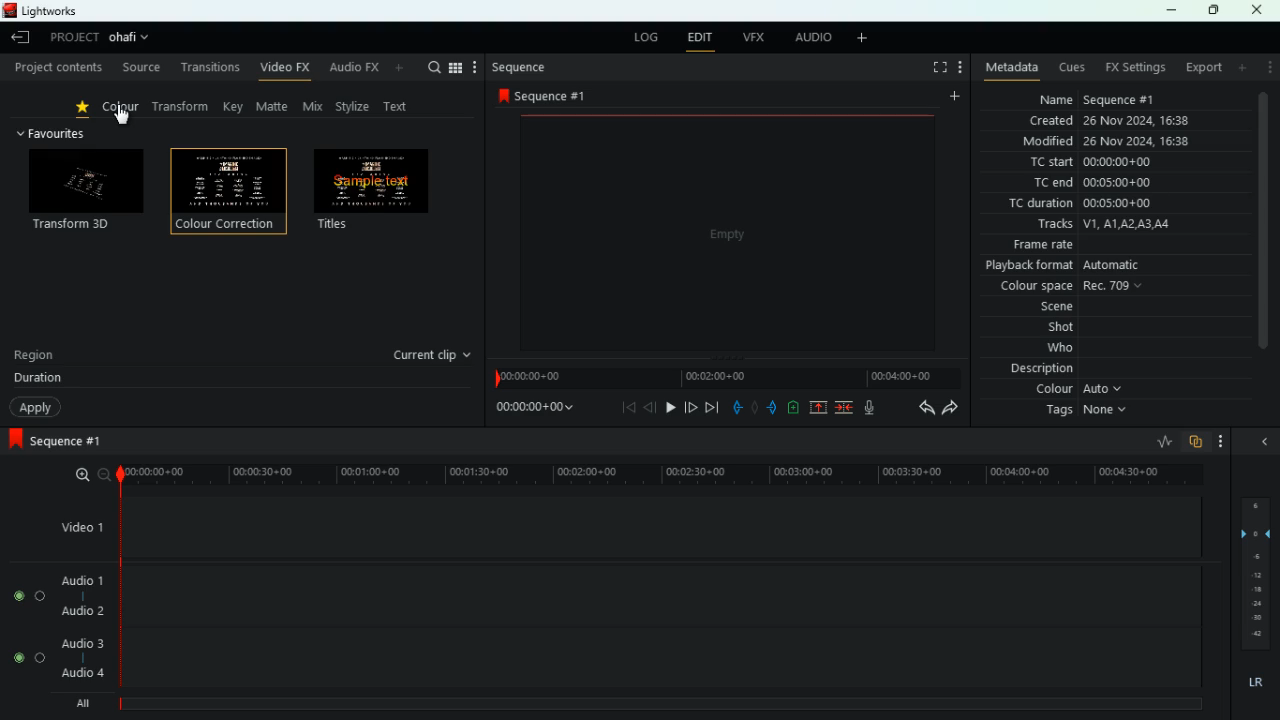 The image size is (1280, 720). I want to click on add, so click(792, 407).